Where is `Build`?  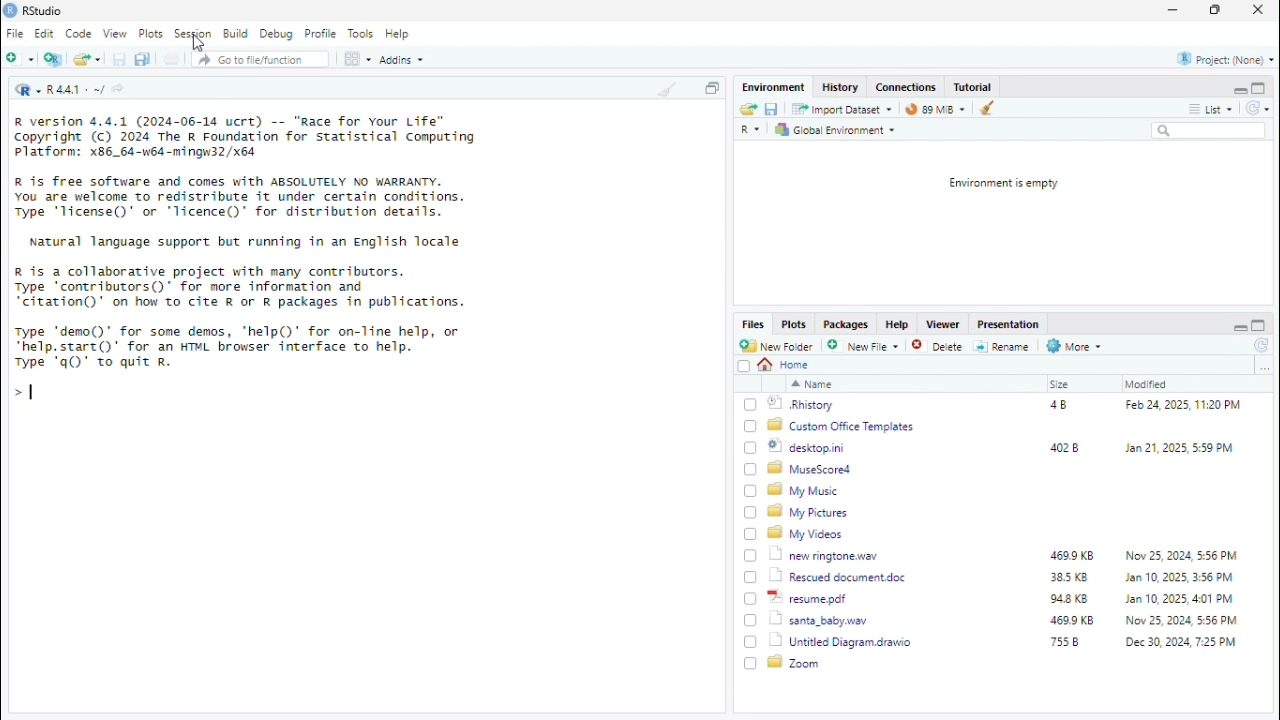 Build is located at coordinates (237, 34).